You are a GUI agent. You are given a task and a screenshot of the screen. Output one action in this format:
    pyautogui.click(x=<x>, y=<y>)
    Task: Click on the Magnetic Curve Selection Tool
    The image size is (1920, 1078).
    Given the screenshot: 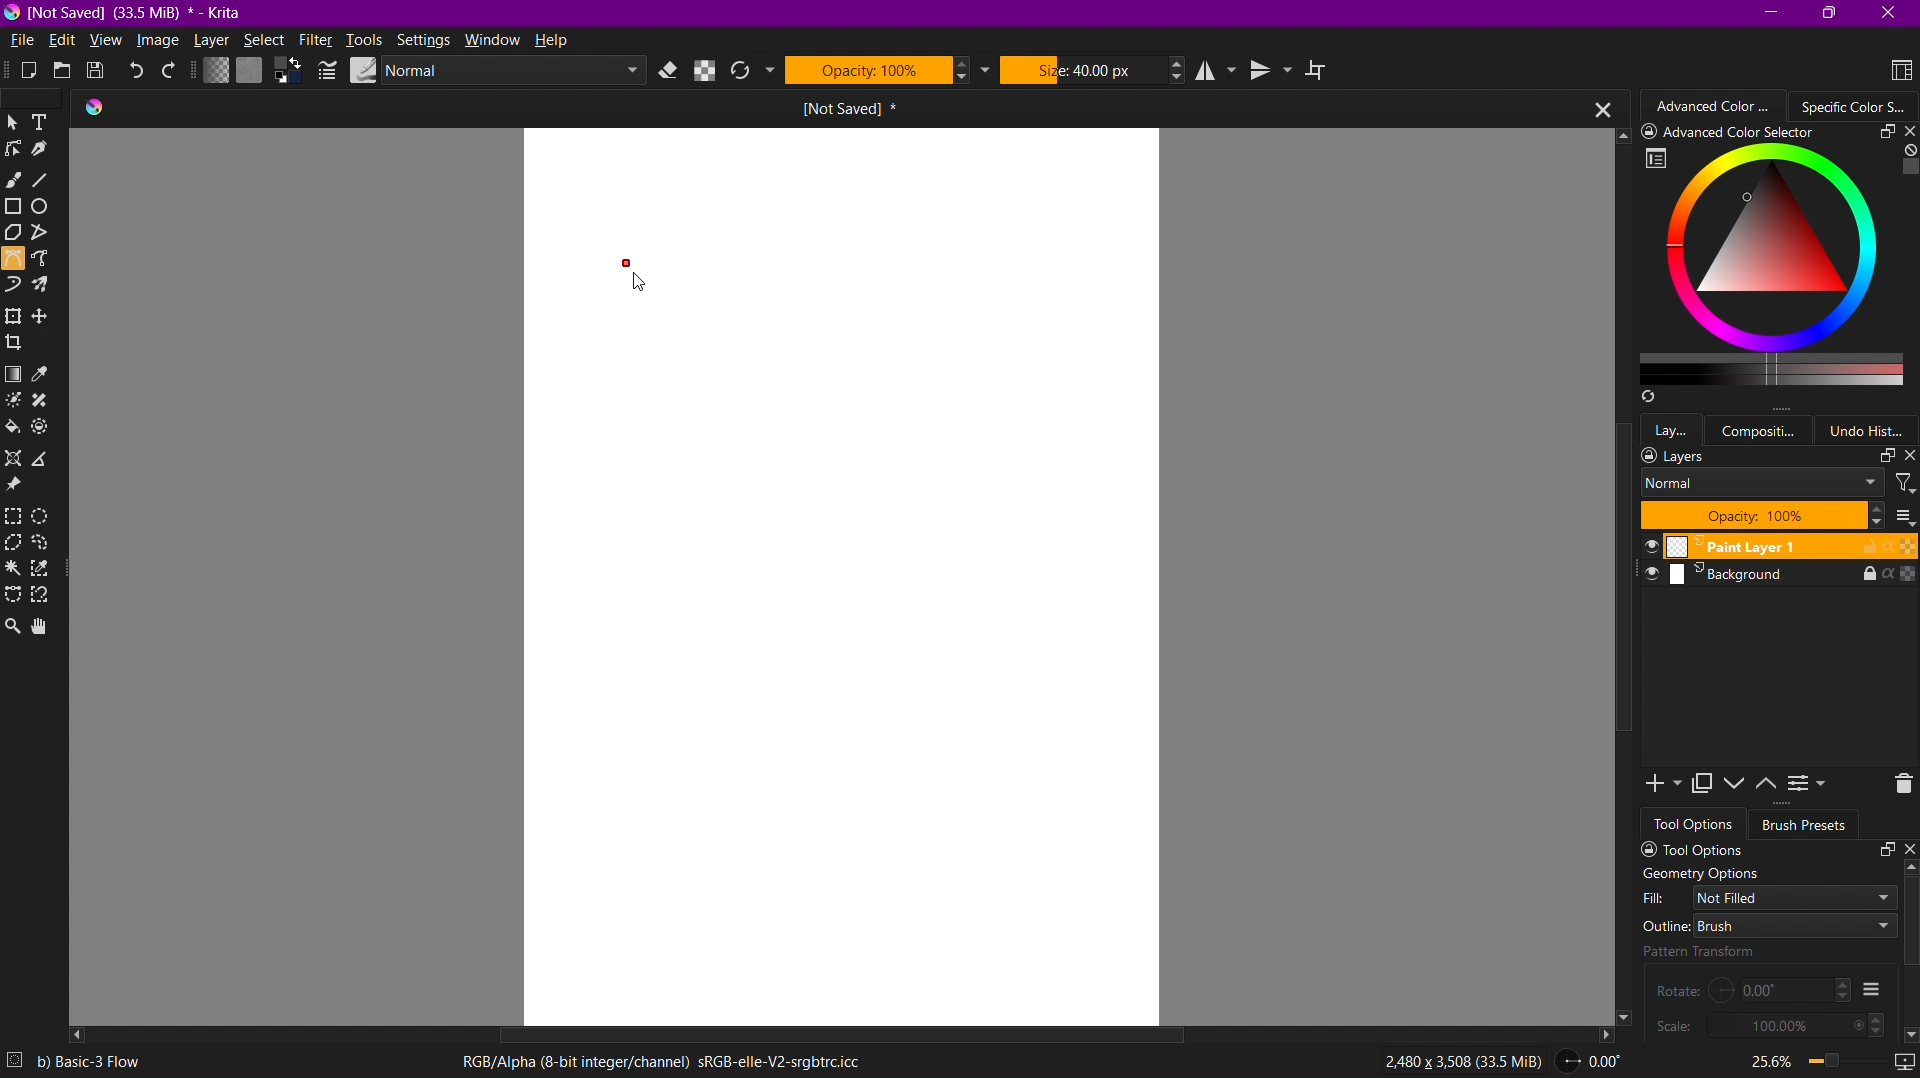 What is the action you would take?
    pyautogui.click(x=46, y=597)
    